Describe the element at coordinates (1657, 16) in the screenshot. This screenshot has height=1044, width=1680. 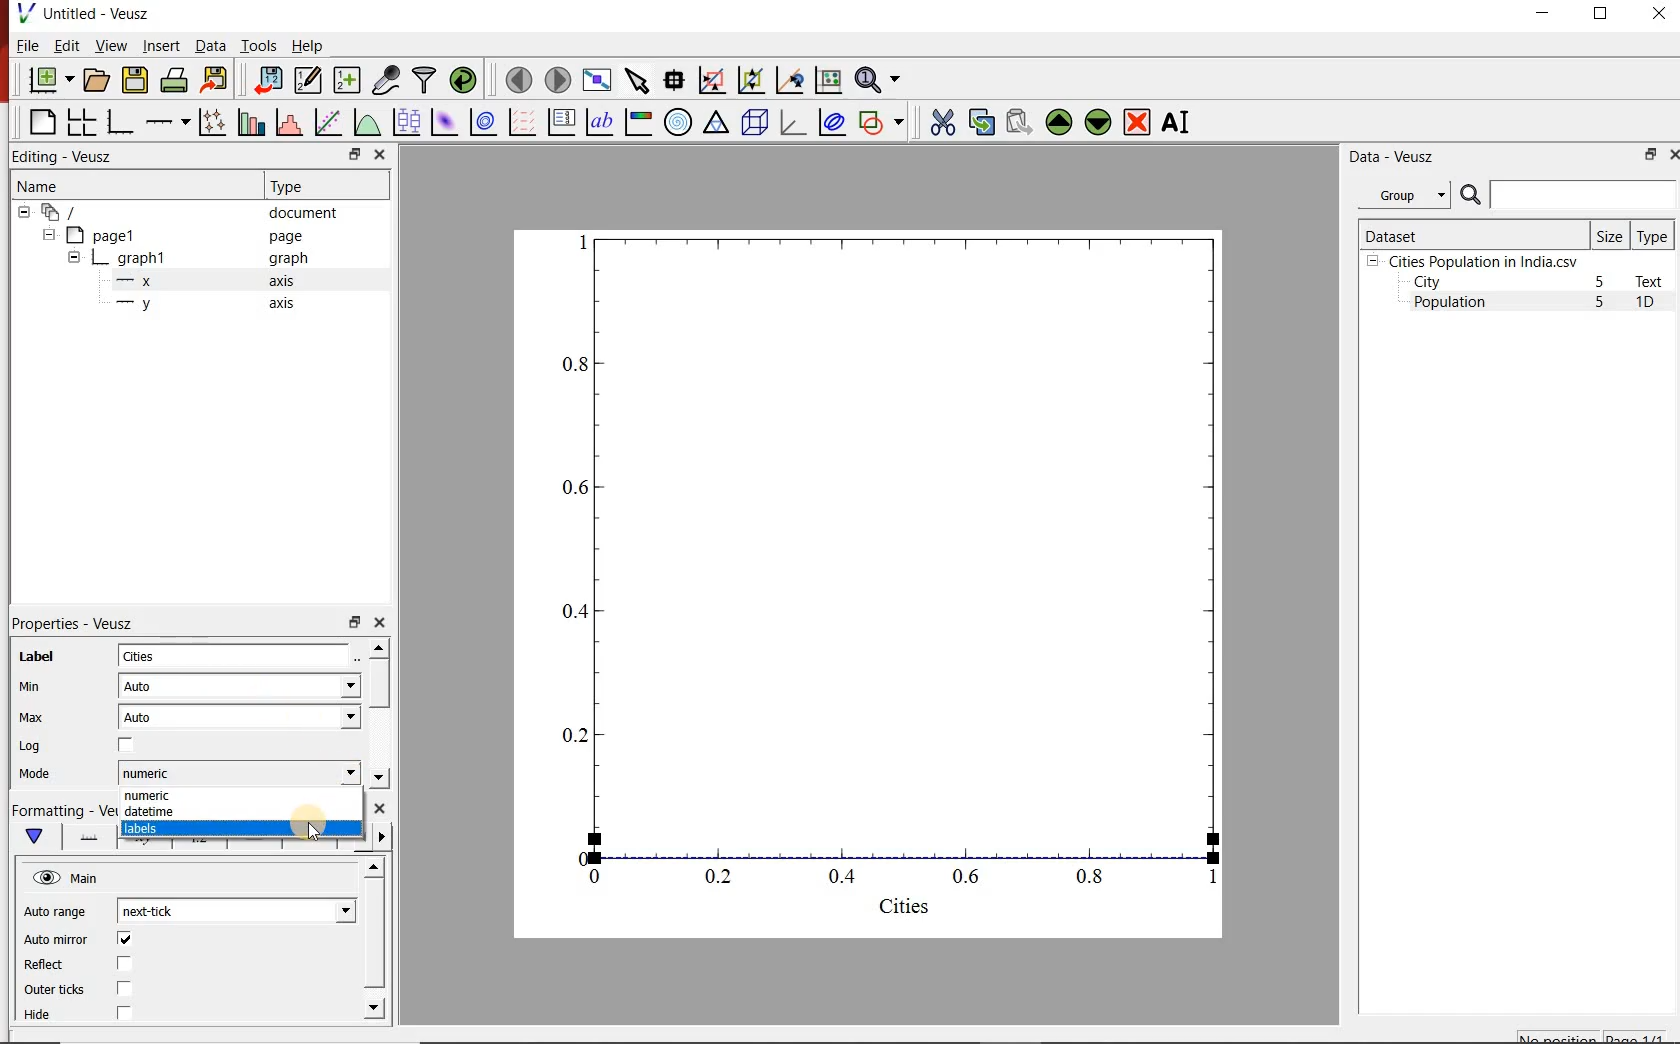
I see `CLOSE` at that location.